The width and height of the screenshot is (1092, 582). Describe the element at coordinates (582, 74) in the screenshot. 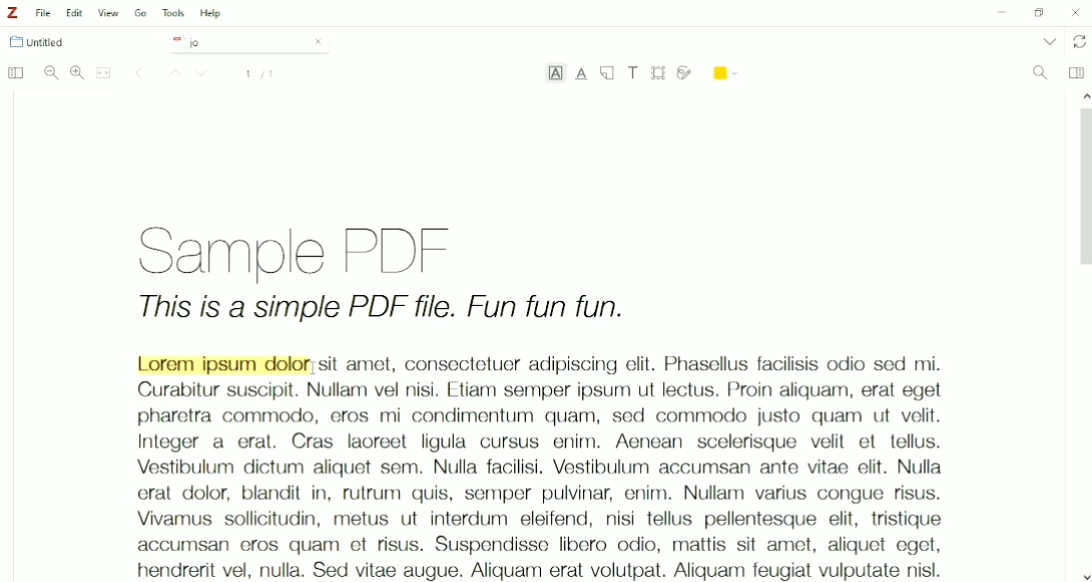

I see `Underline Text` at that location.